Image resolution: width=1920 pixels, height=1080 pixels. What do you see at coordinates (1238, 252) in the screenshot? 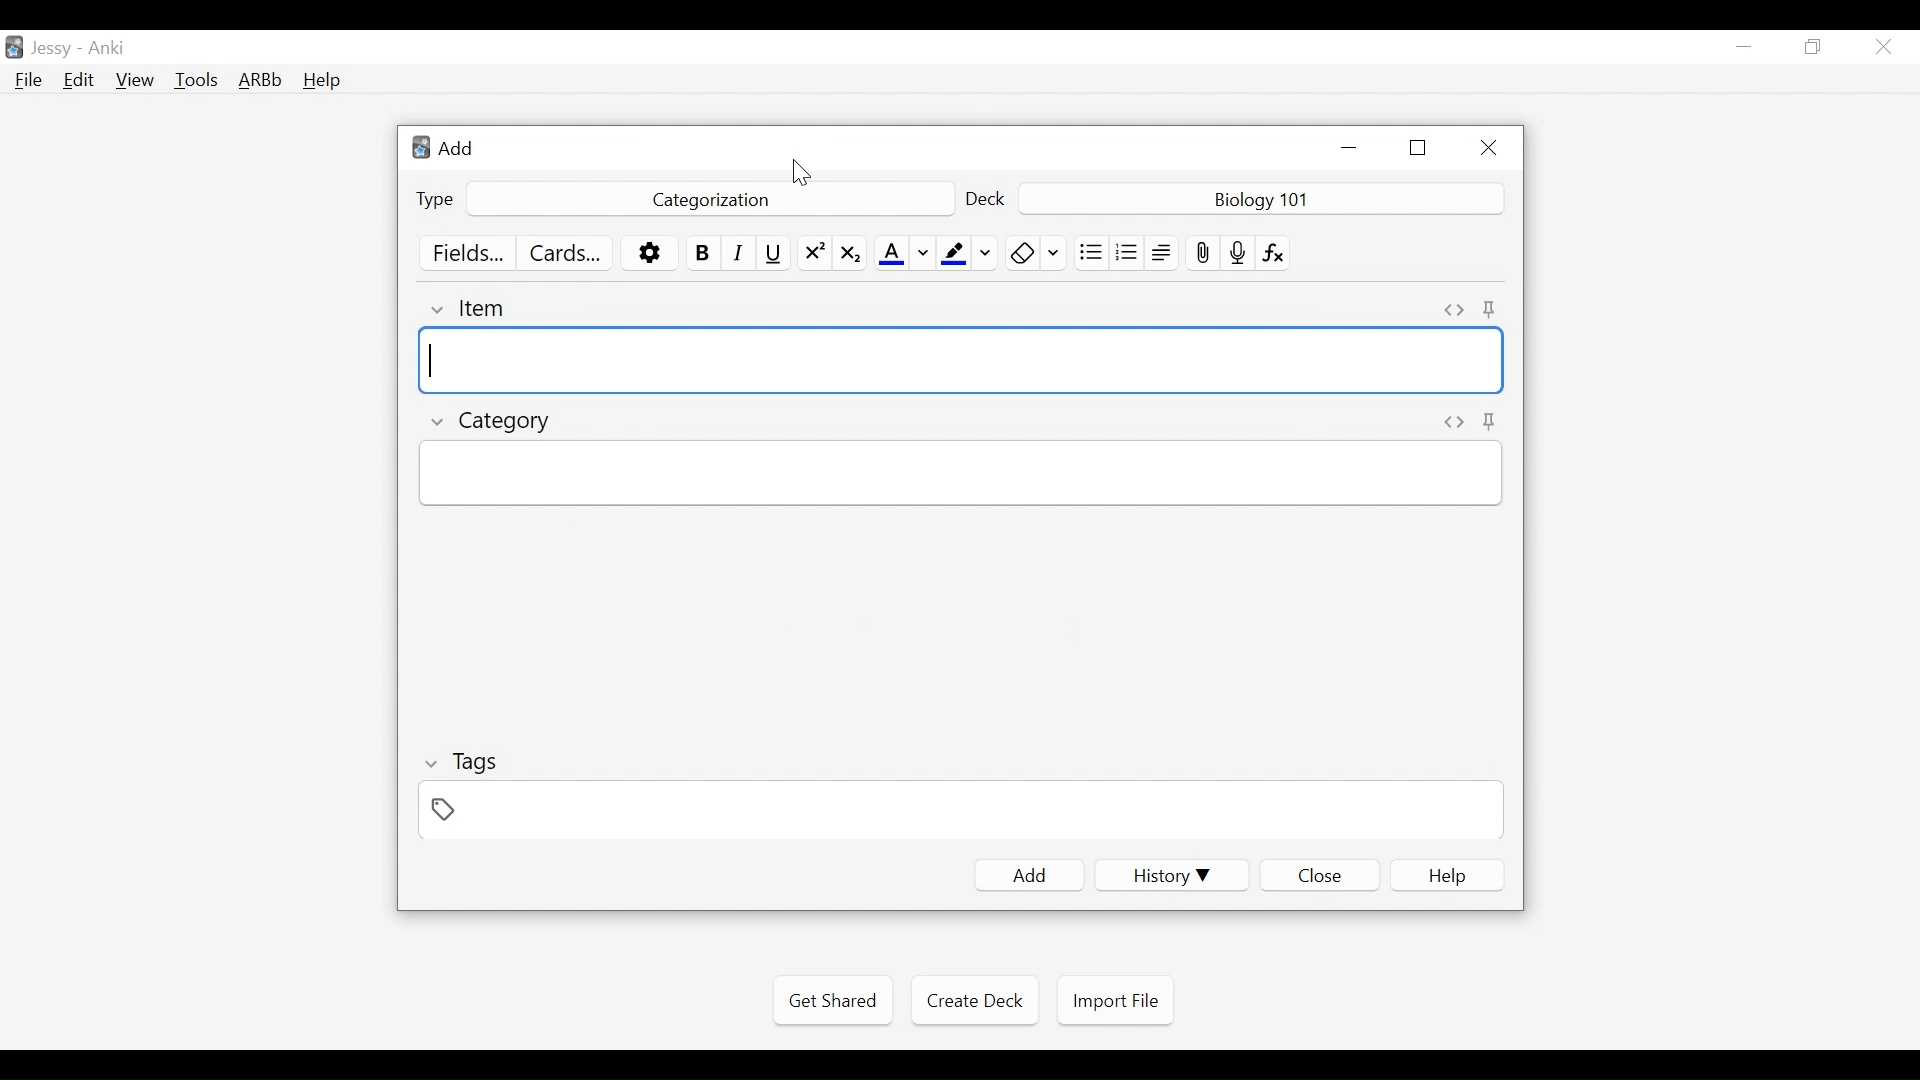
I see `Record audio` at bounding box center [1238, 252].